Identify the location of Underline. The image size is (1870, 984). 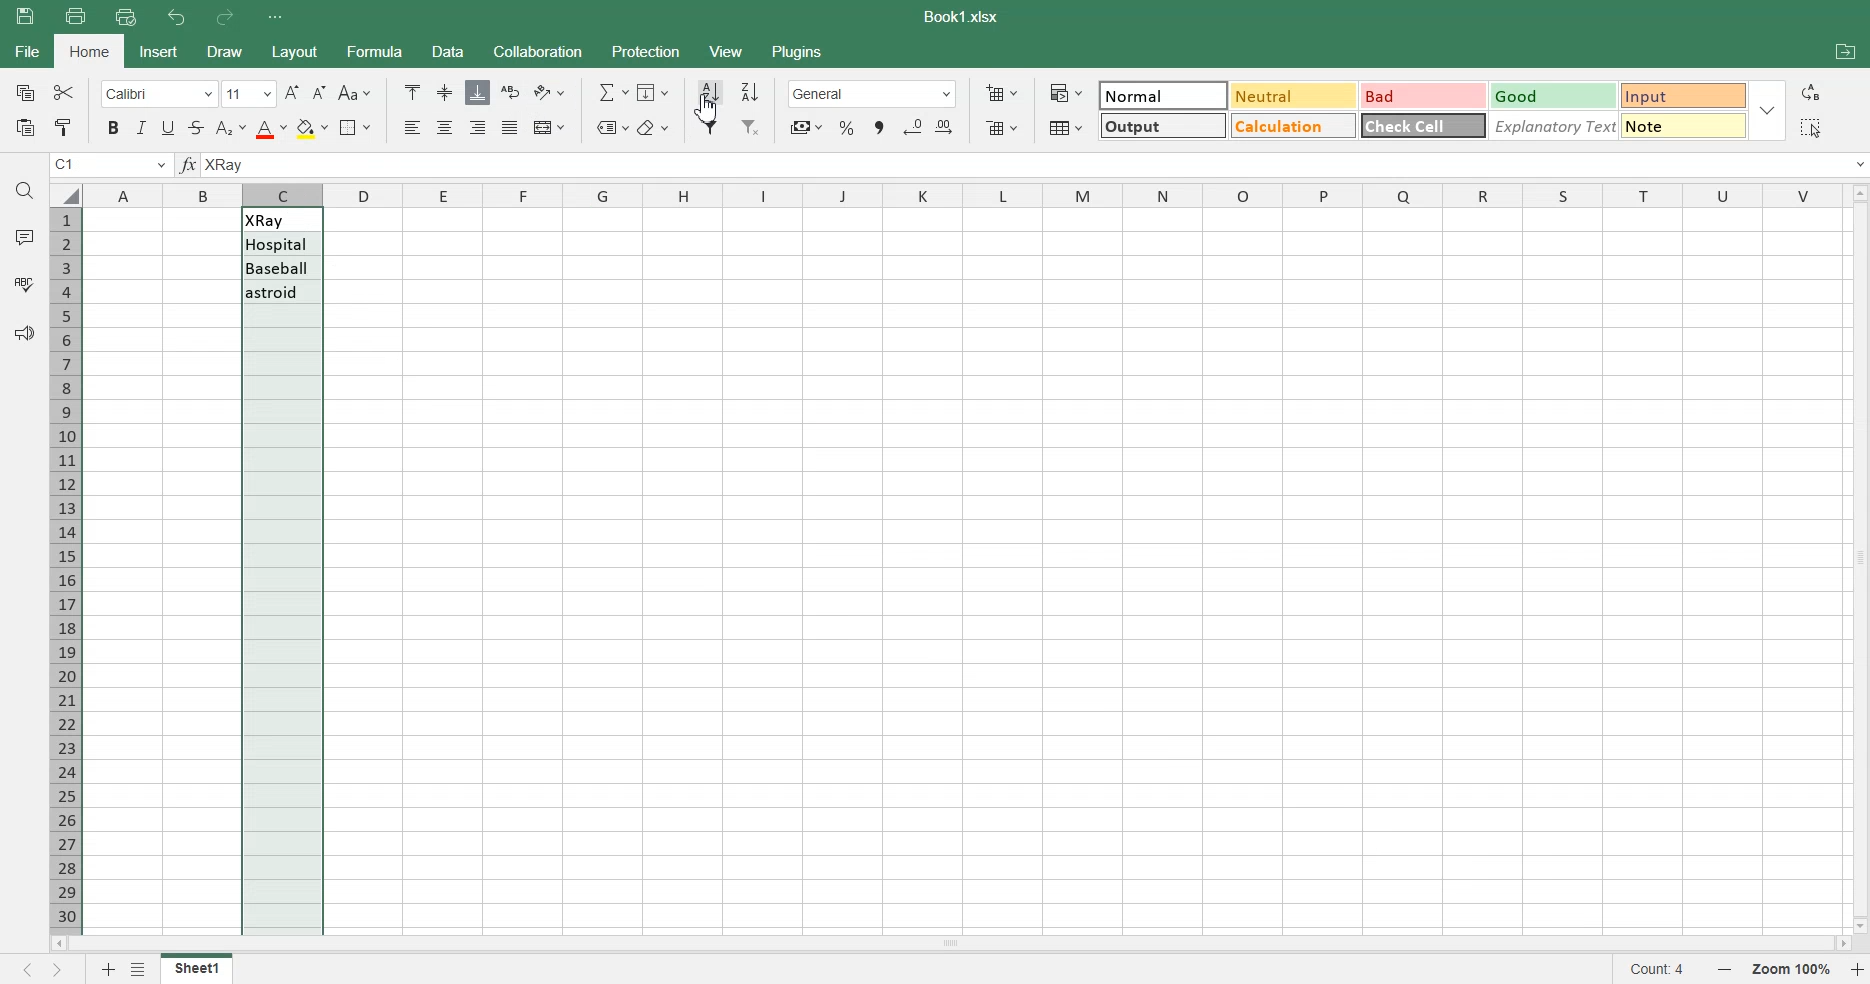
(170, 127).